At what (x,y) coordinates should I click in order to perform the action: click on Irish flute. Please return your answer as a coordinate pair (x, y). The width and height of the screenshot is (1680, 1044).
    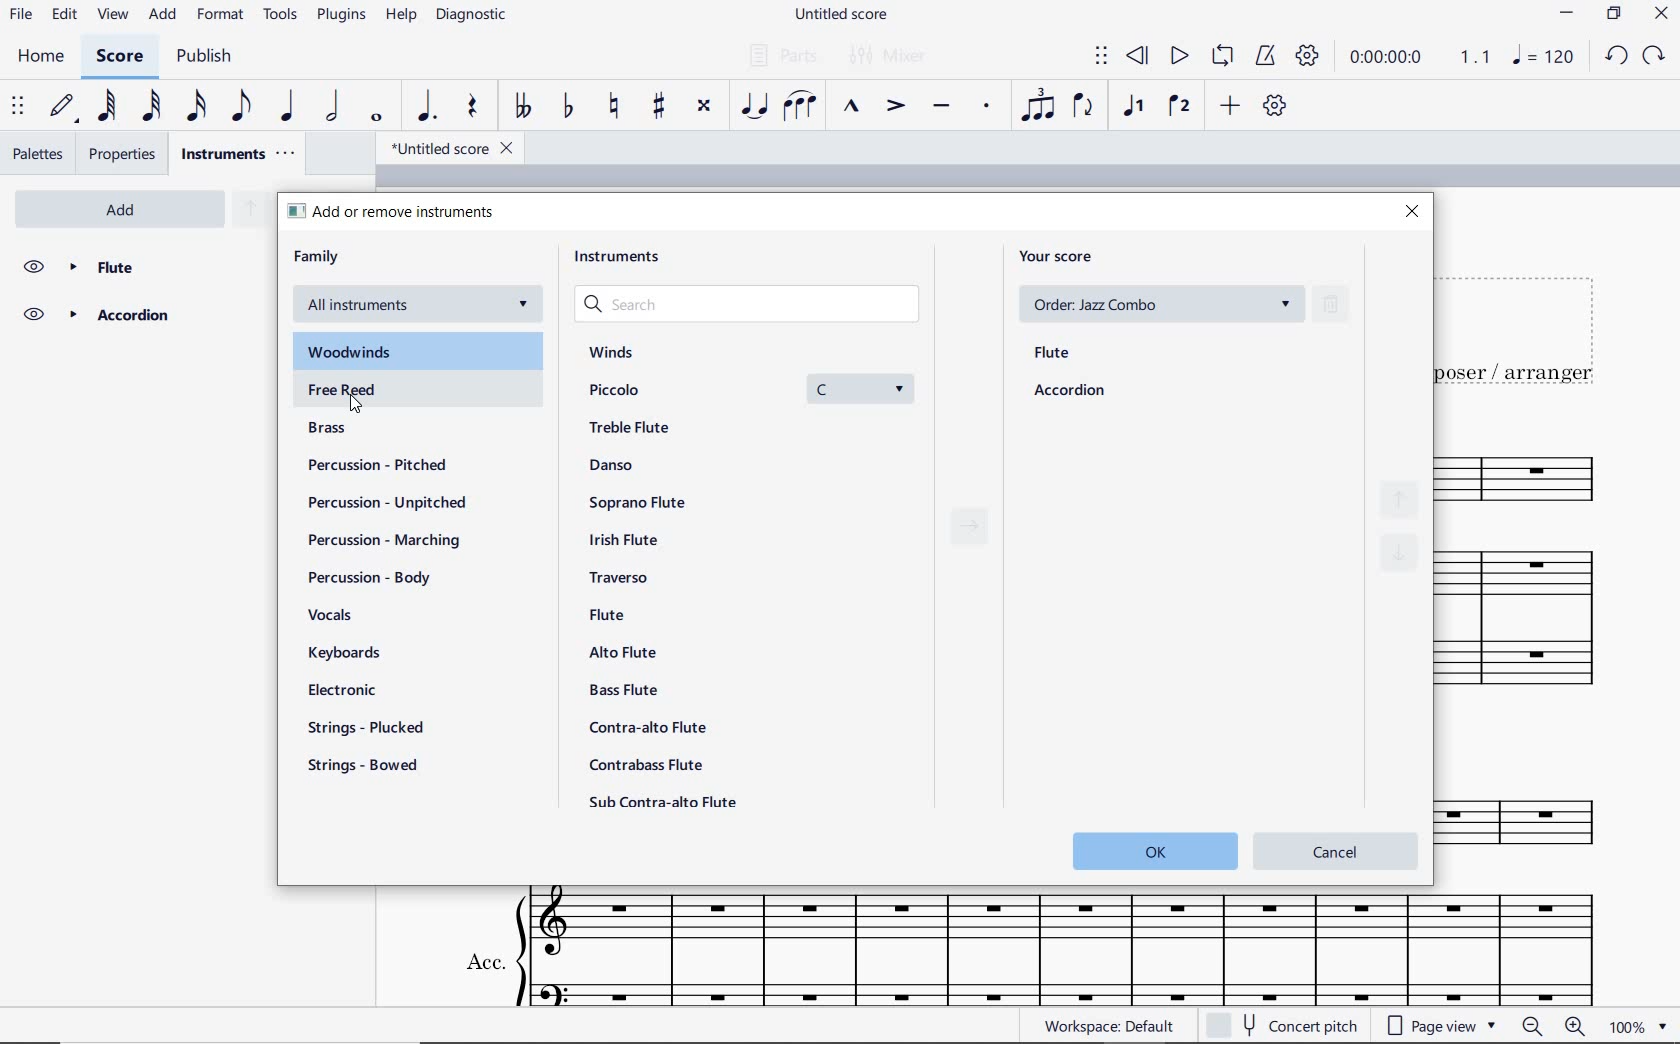
    Looking at the image, I should click on (626, 540).